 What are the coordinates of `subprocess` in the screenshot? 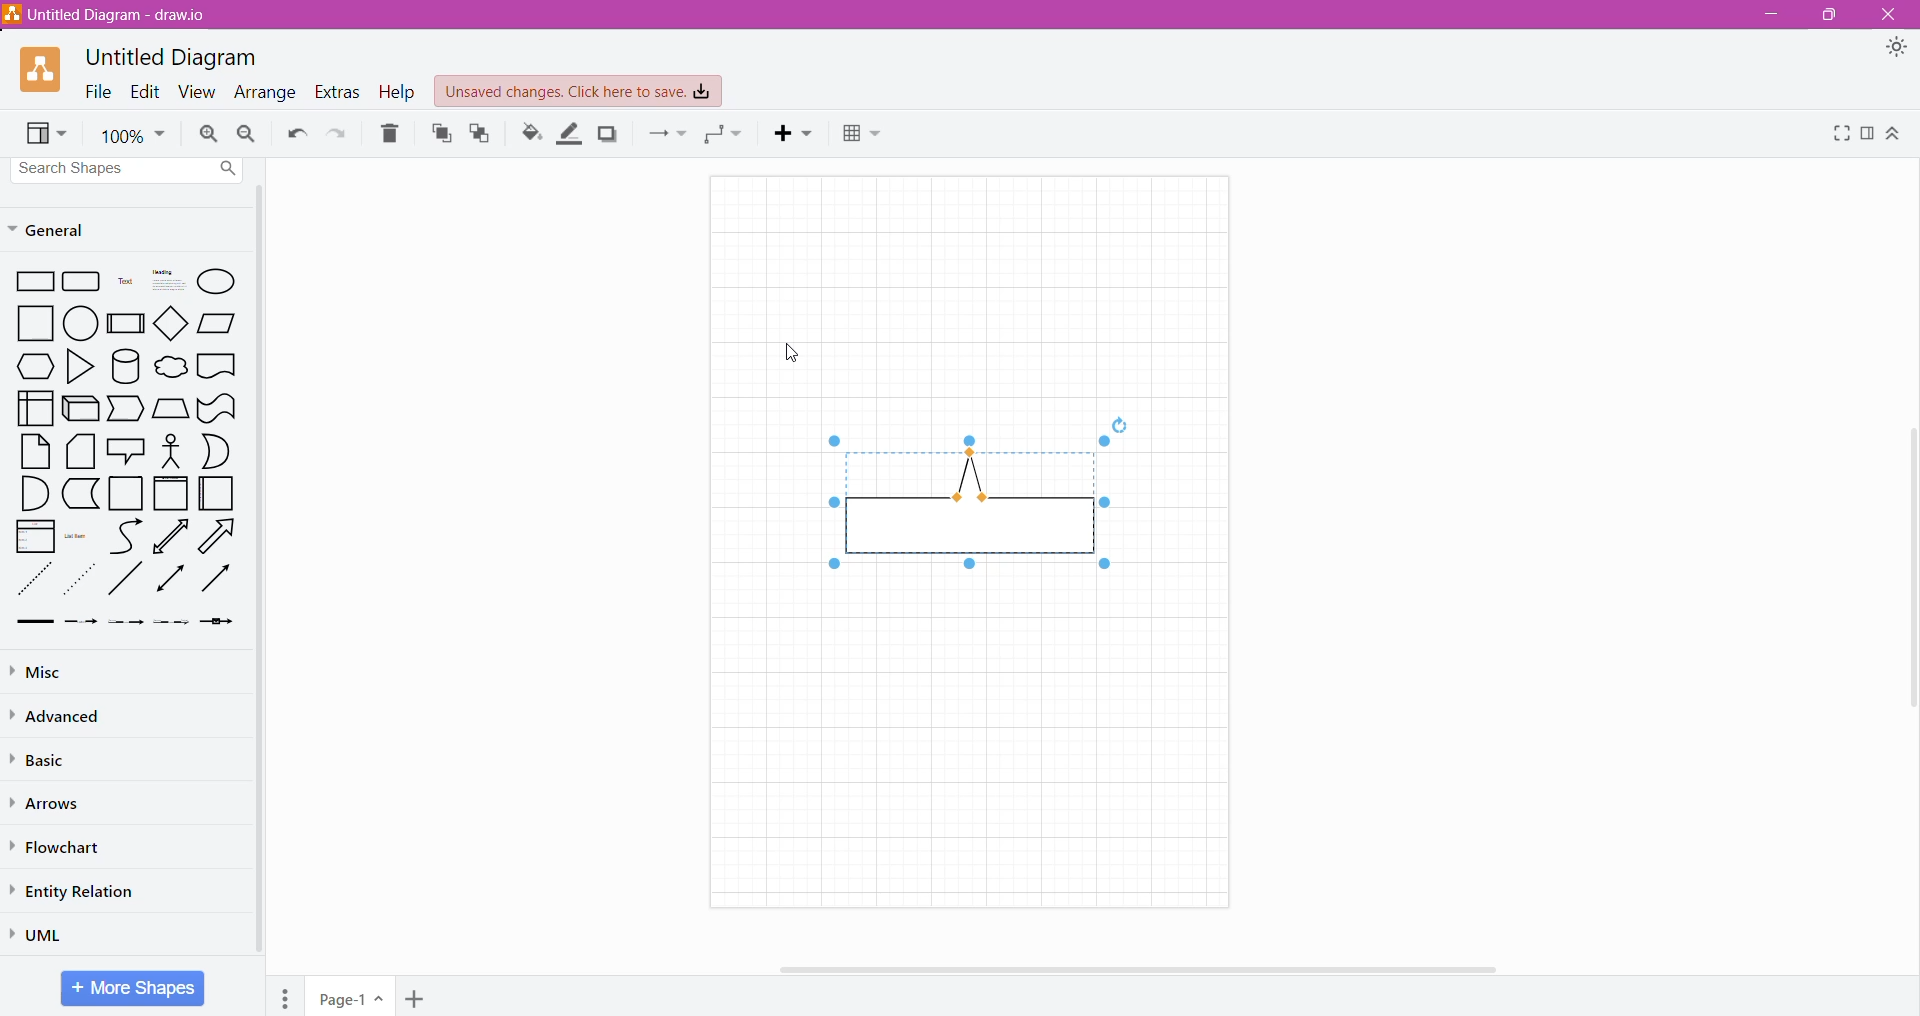 It's located at (125, 323).